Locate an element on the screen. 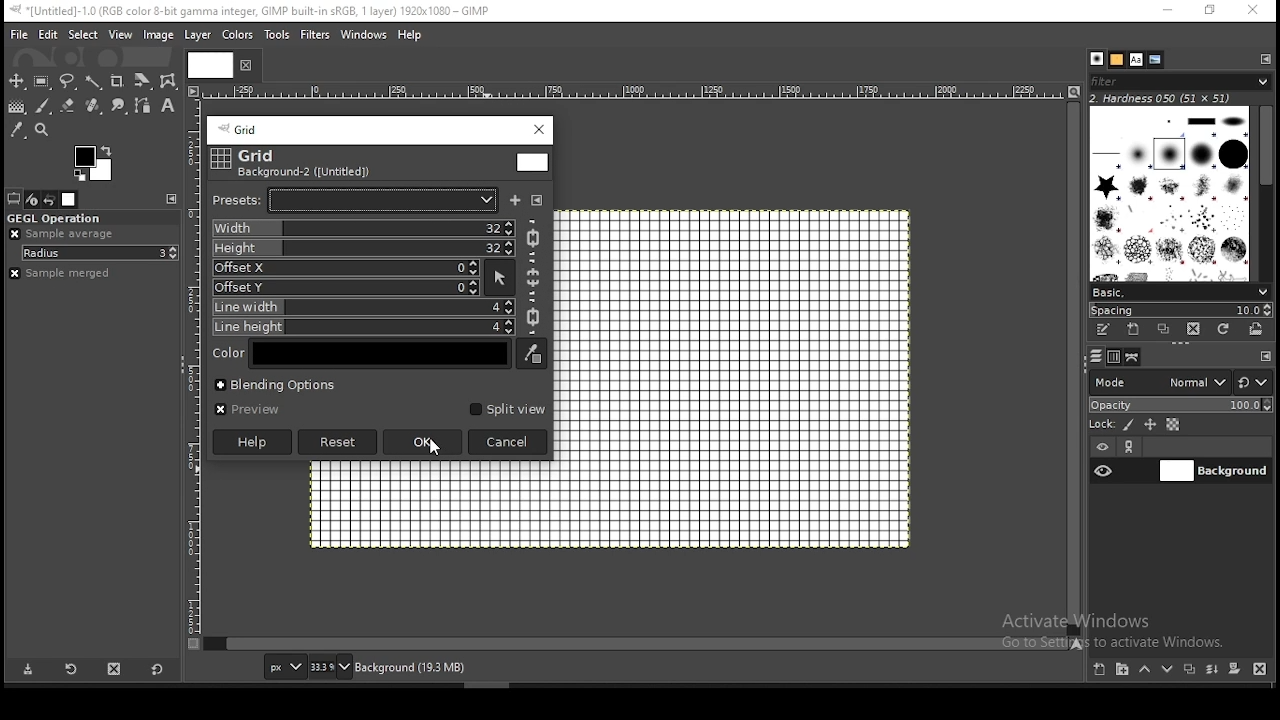  brushes filter is located at coordinates (1180, 81).